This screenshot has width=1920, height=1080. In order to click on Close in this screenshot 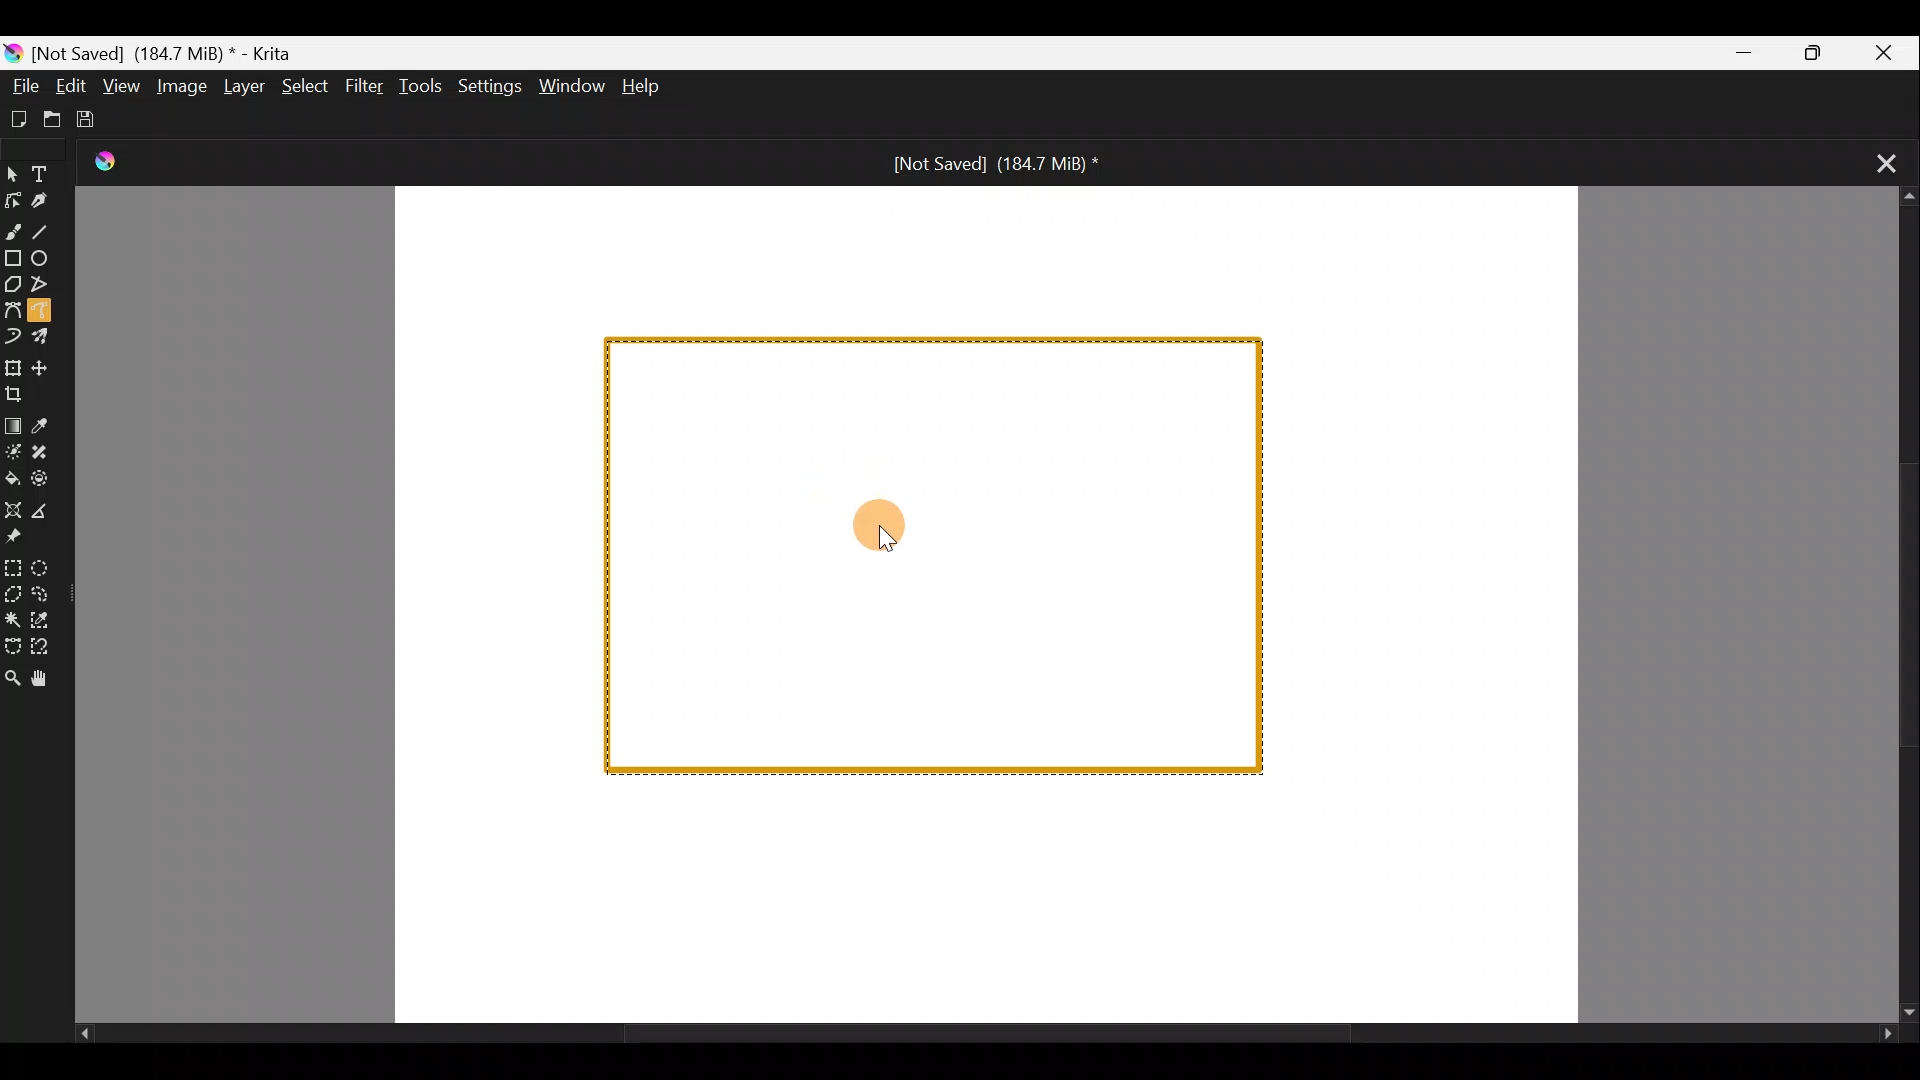, I will do `click(1885, 51)`.